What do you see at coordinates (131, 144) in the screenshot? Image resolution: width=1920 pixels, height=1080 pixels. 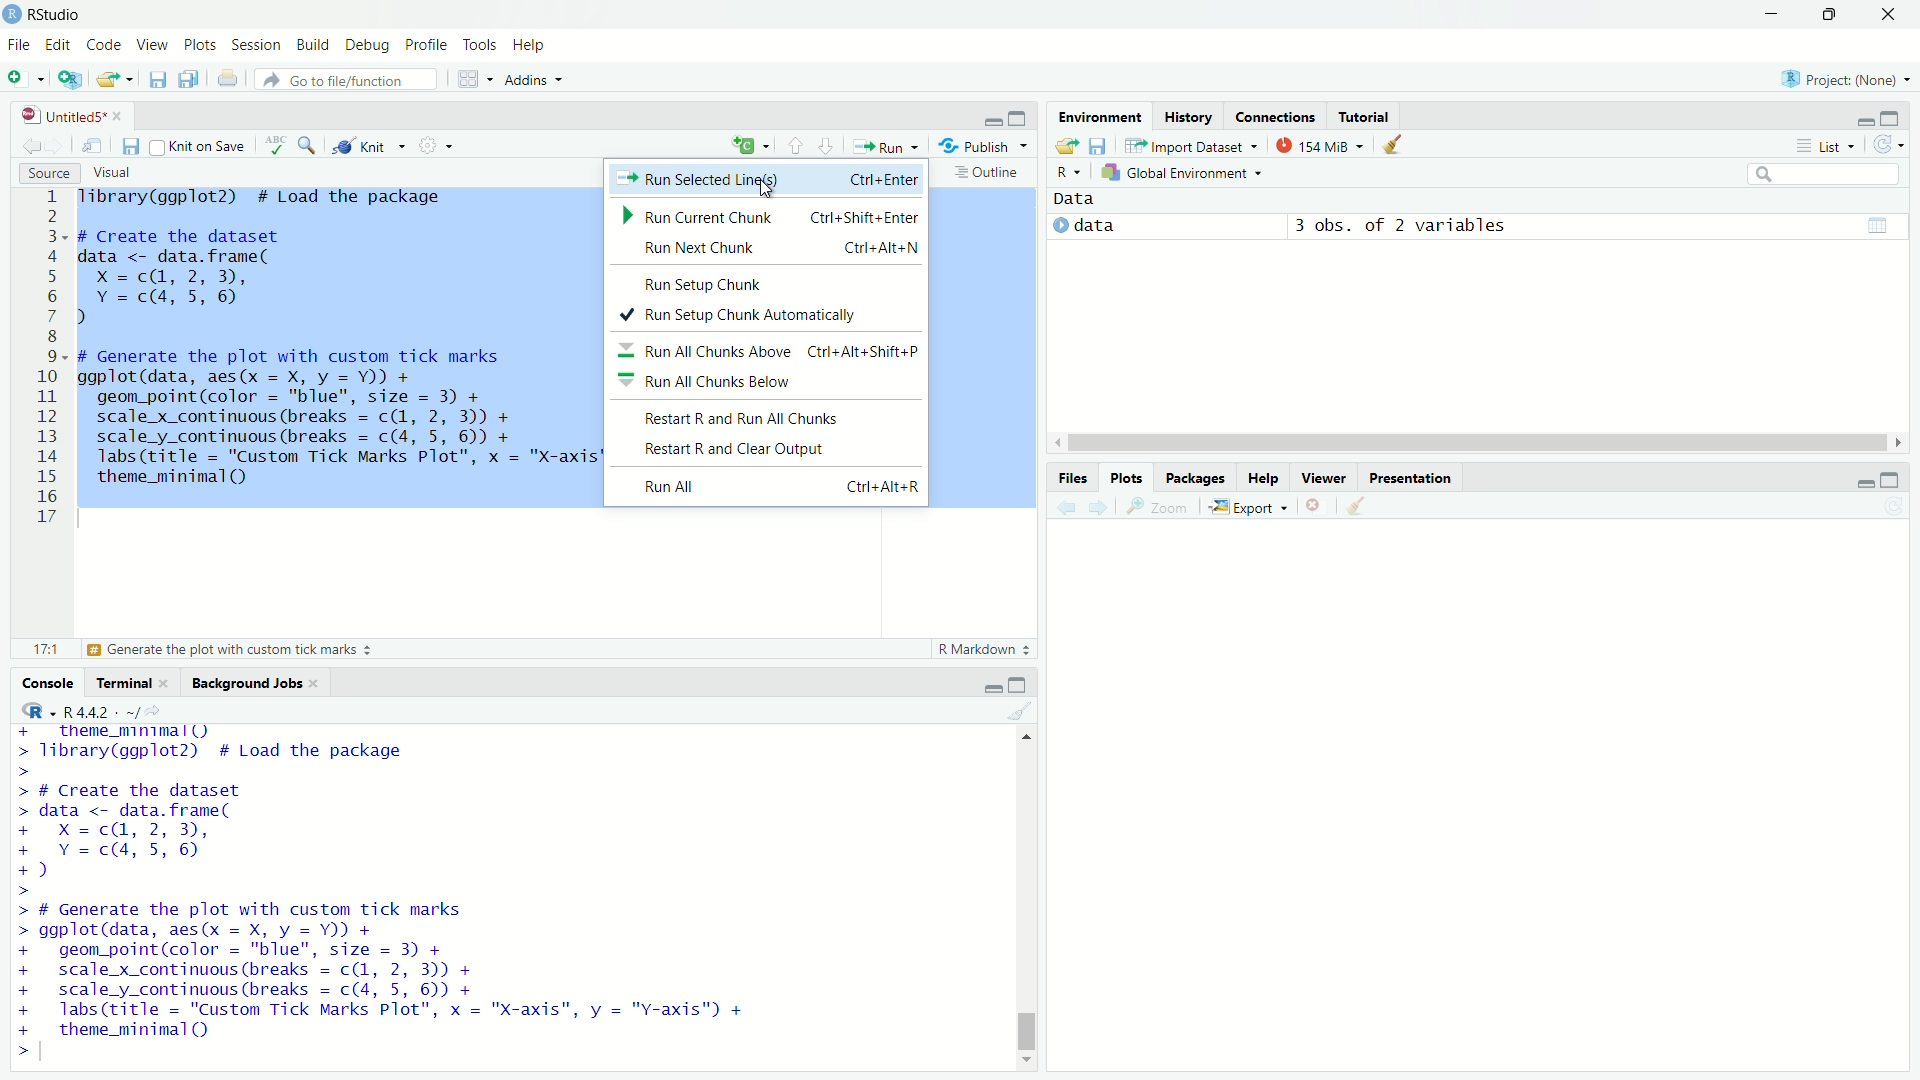 I see `save current document` at bounding box center [131, 144].